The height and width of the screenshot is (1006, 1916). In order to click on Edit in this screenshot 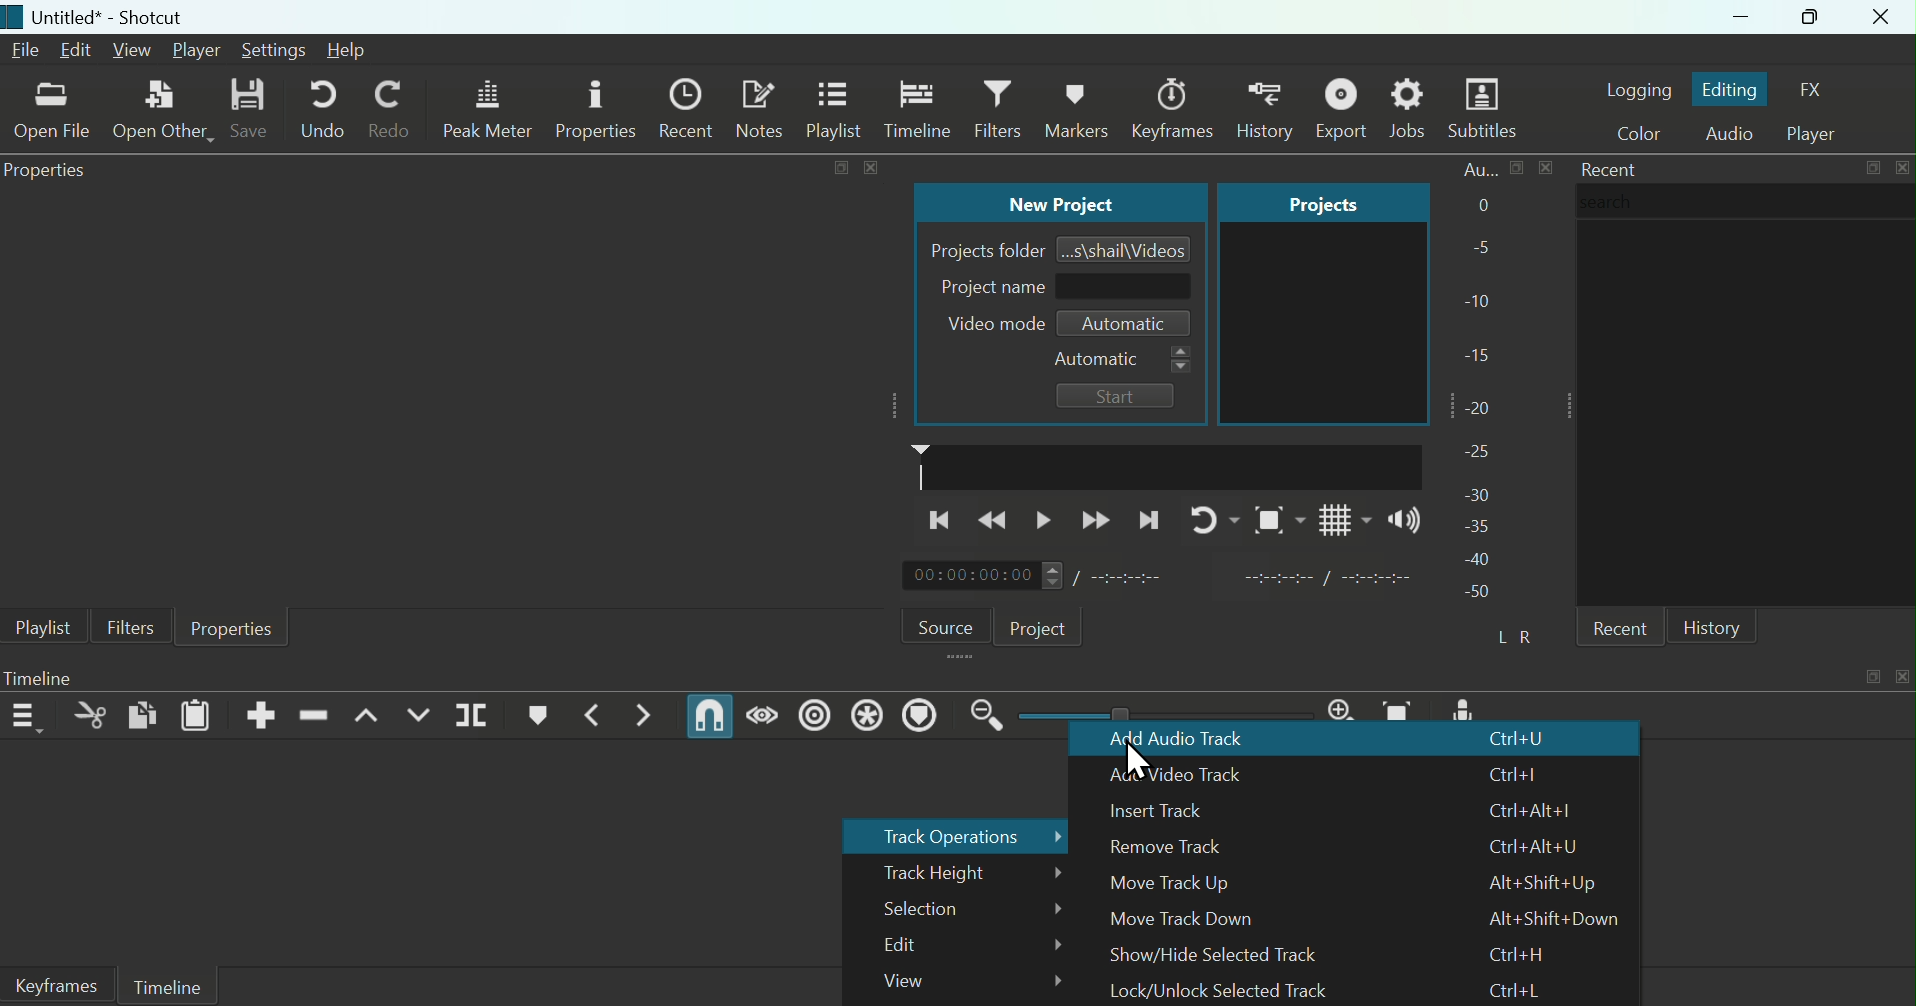, I will do `click(79, 51)`.